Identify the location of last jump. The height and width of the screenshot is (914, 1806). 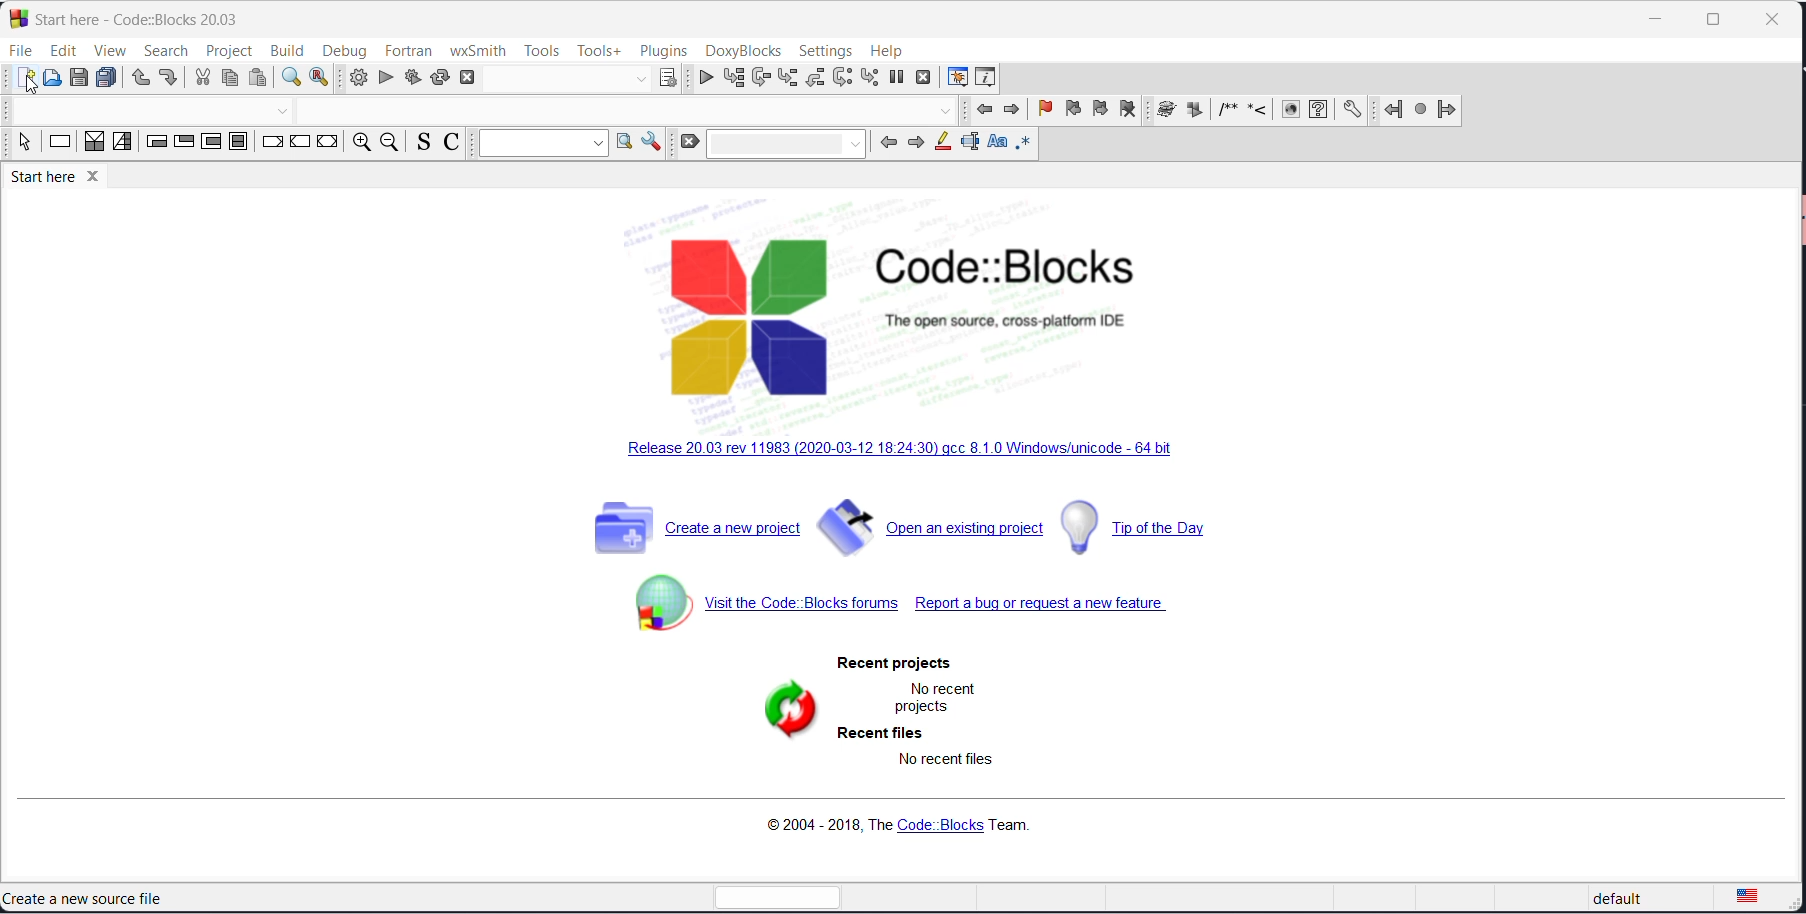
(1418, 113).